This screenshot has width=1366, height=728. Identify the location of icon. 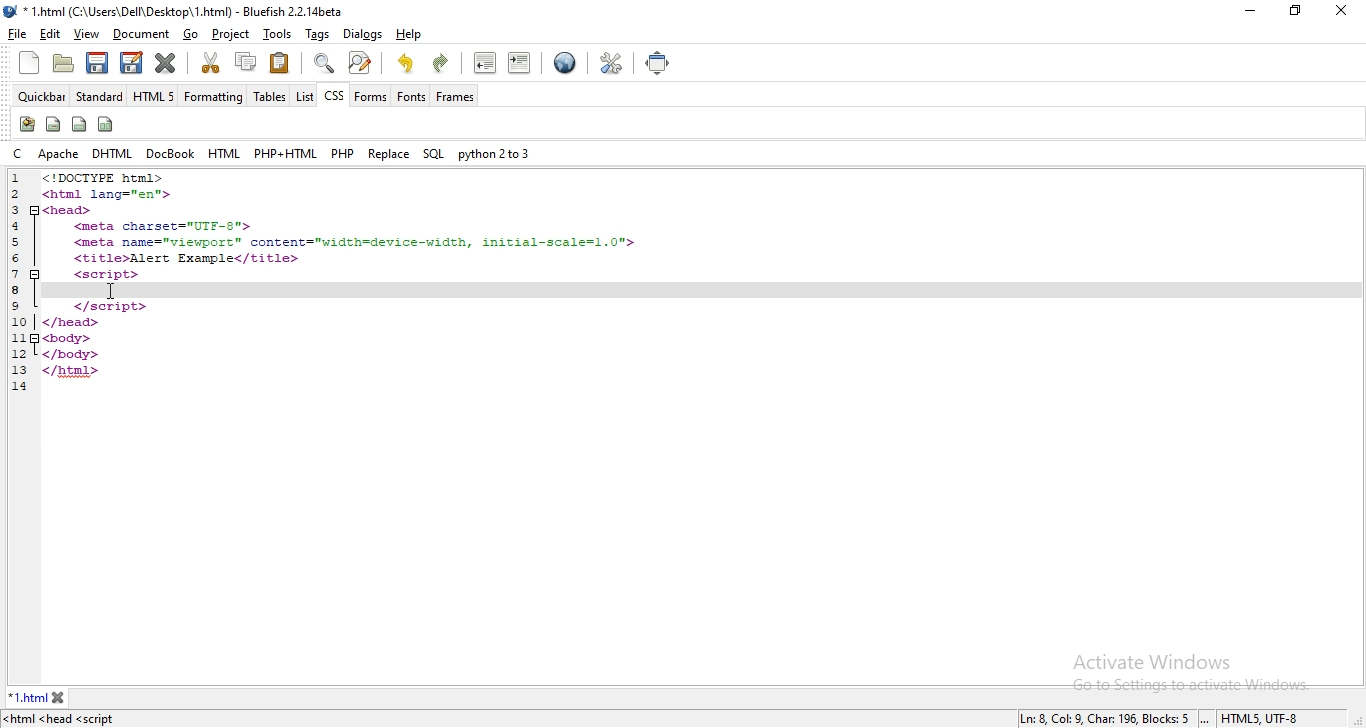
(26, 125).